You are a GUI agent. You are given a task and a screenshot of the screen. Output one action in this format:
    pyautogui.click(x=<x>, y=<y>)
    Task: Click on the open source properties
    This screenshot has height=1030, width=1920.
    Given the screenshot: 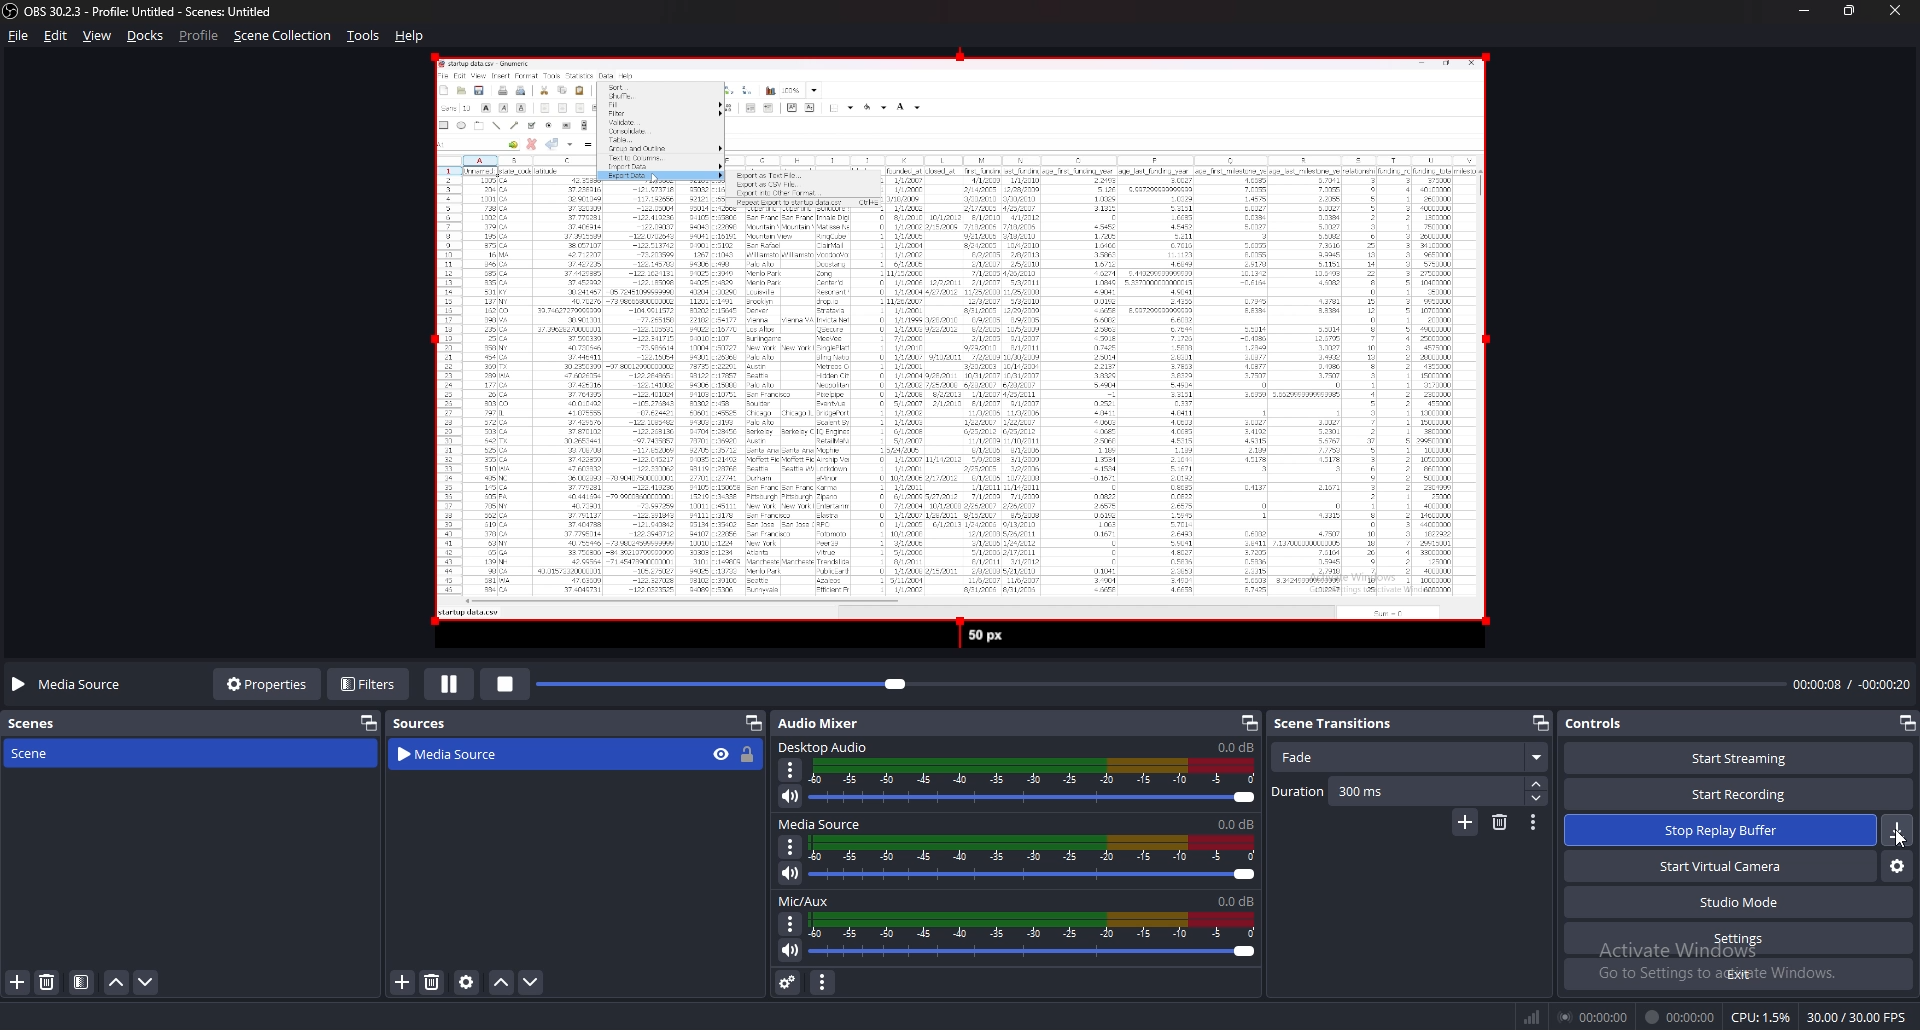 What is the action you would take?
    pyautogui.click(x=469, y=982)
    